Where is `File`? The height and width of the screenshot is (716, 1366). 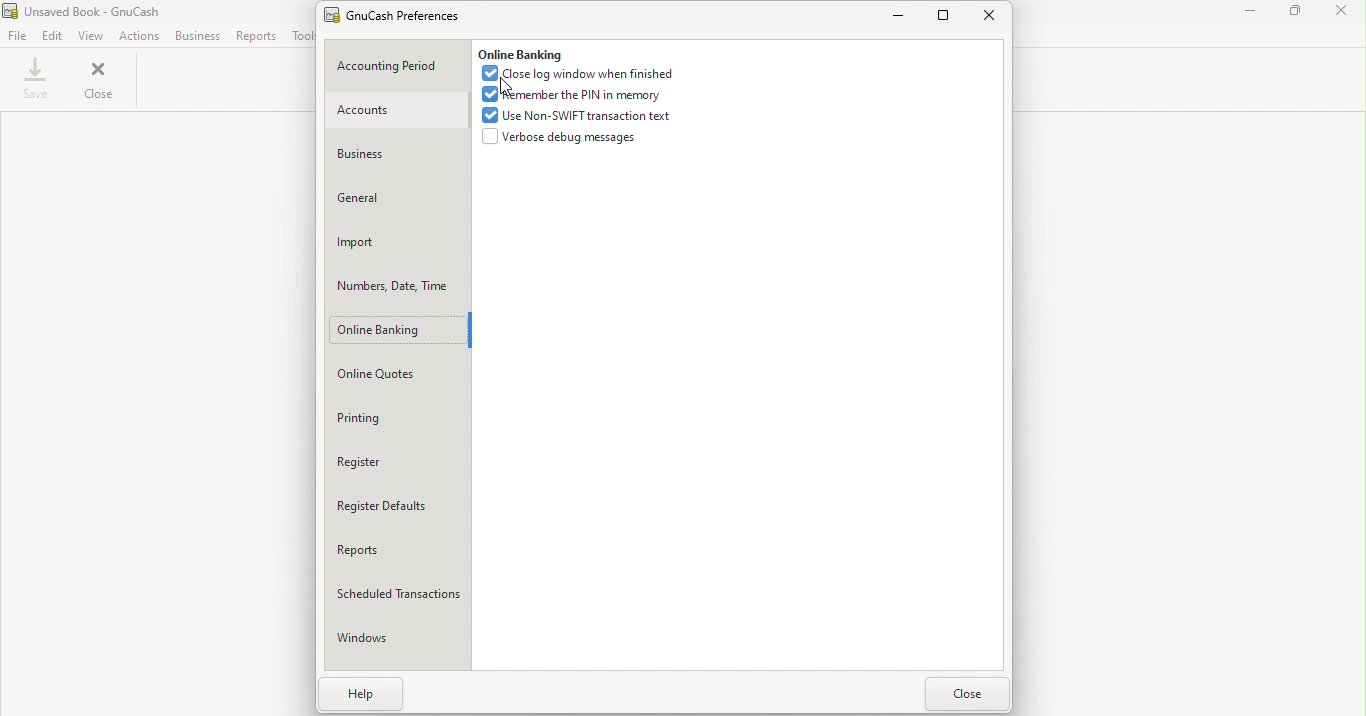 File is located at coordinates (16, 36).